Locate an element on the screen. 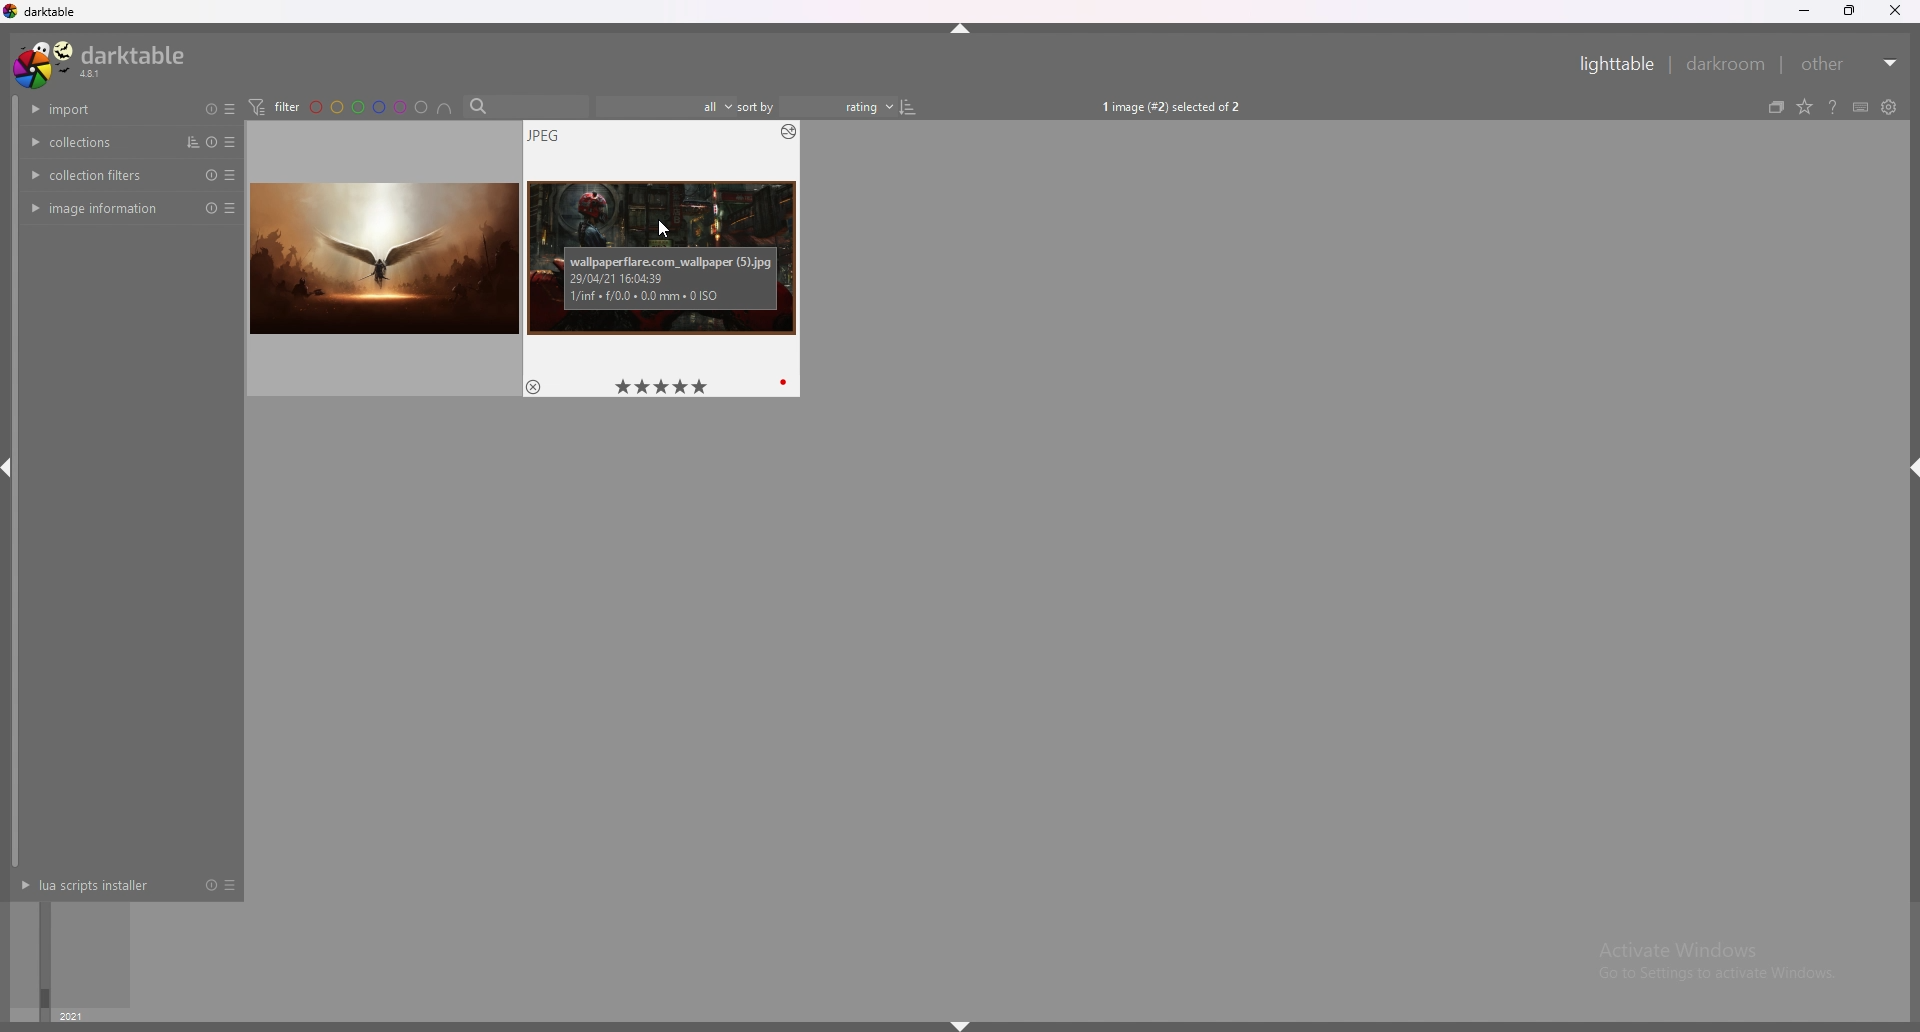  collections is located at coordinates (94, 142).